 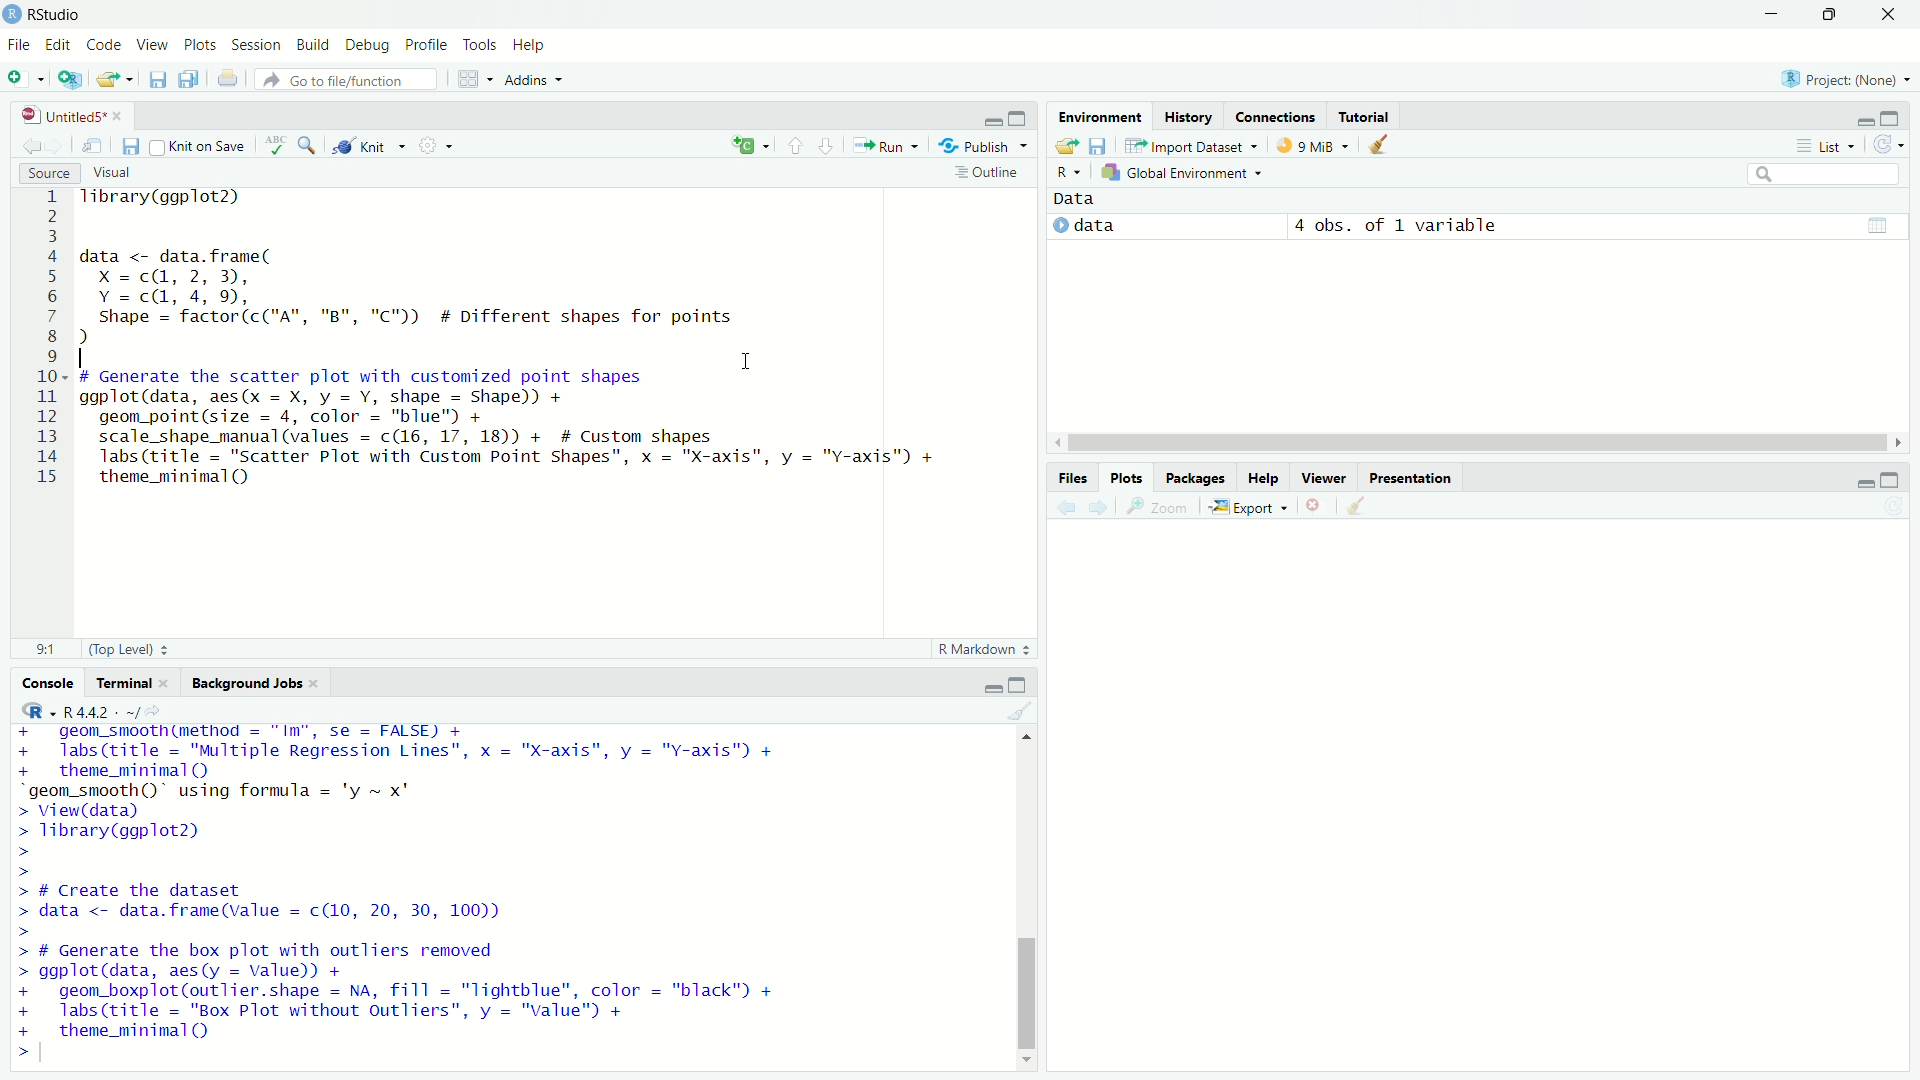 I want to click on close, so click(x=118, y=116).